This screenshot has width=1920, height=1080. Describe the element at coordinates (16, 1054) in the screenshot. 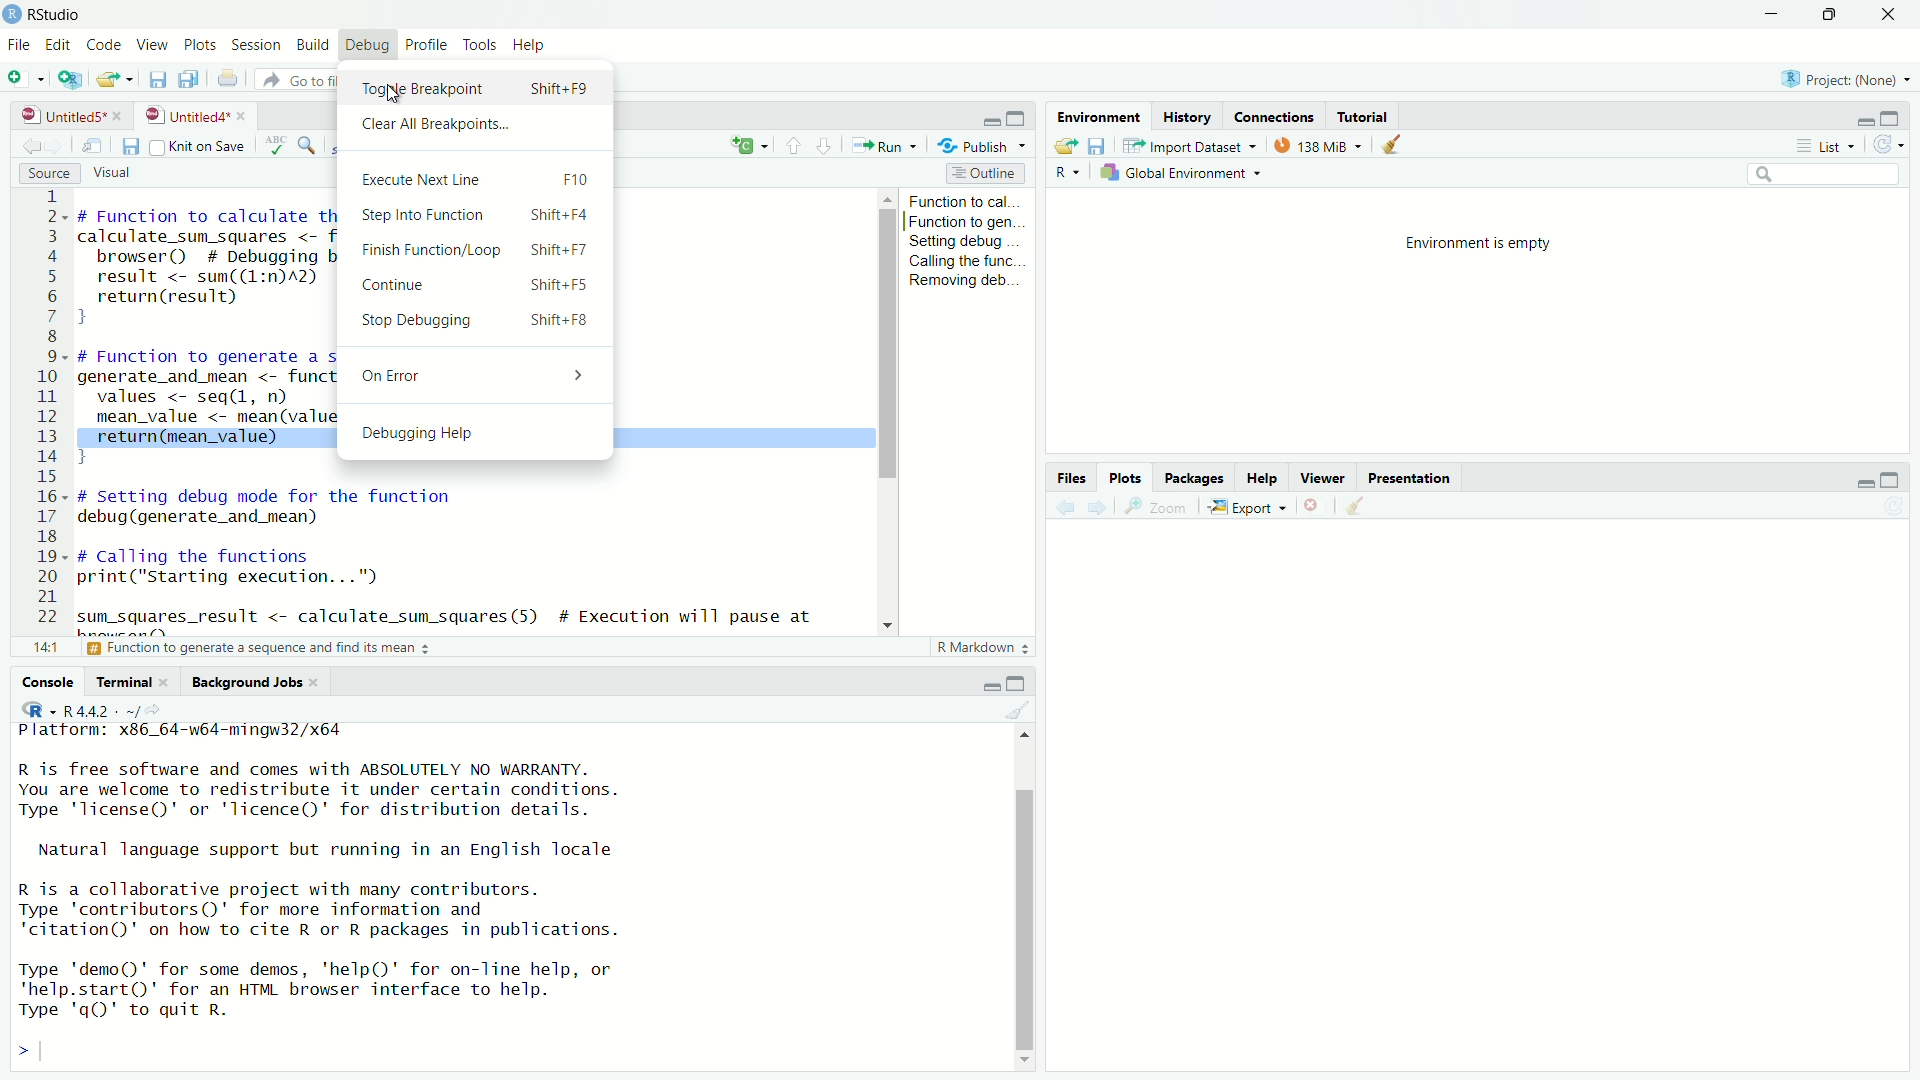

I see `prompt cursor` at that location.